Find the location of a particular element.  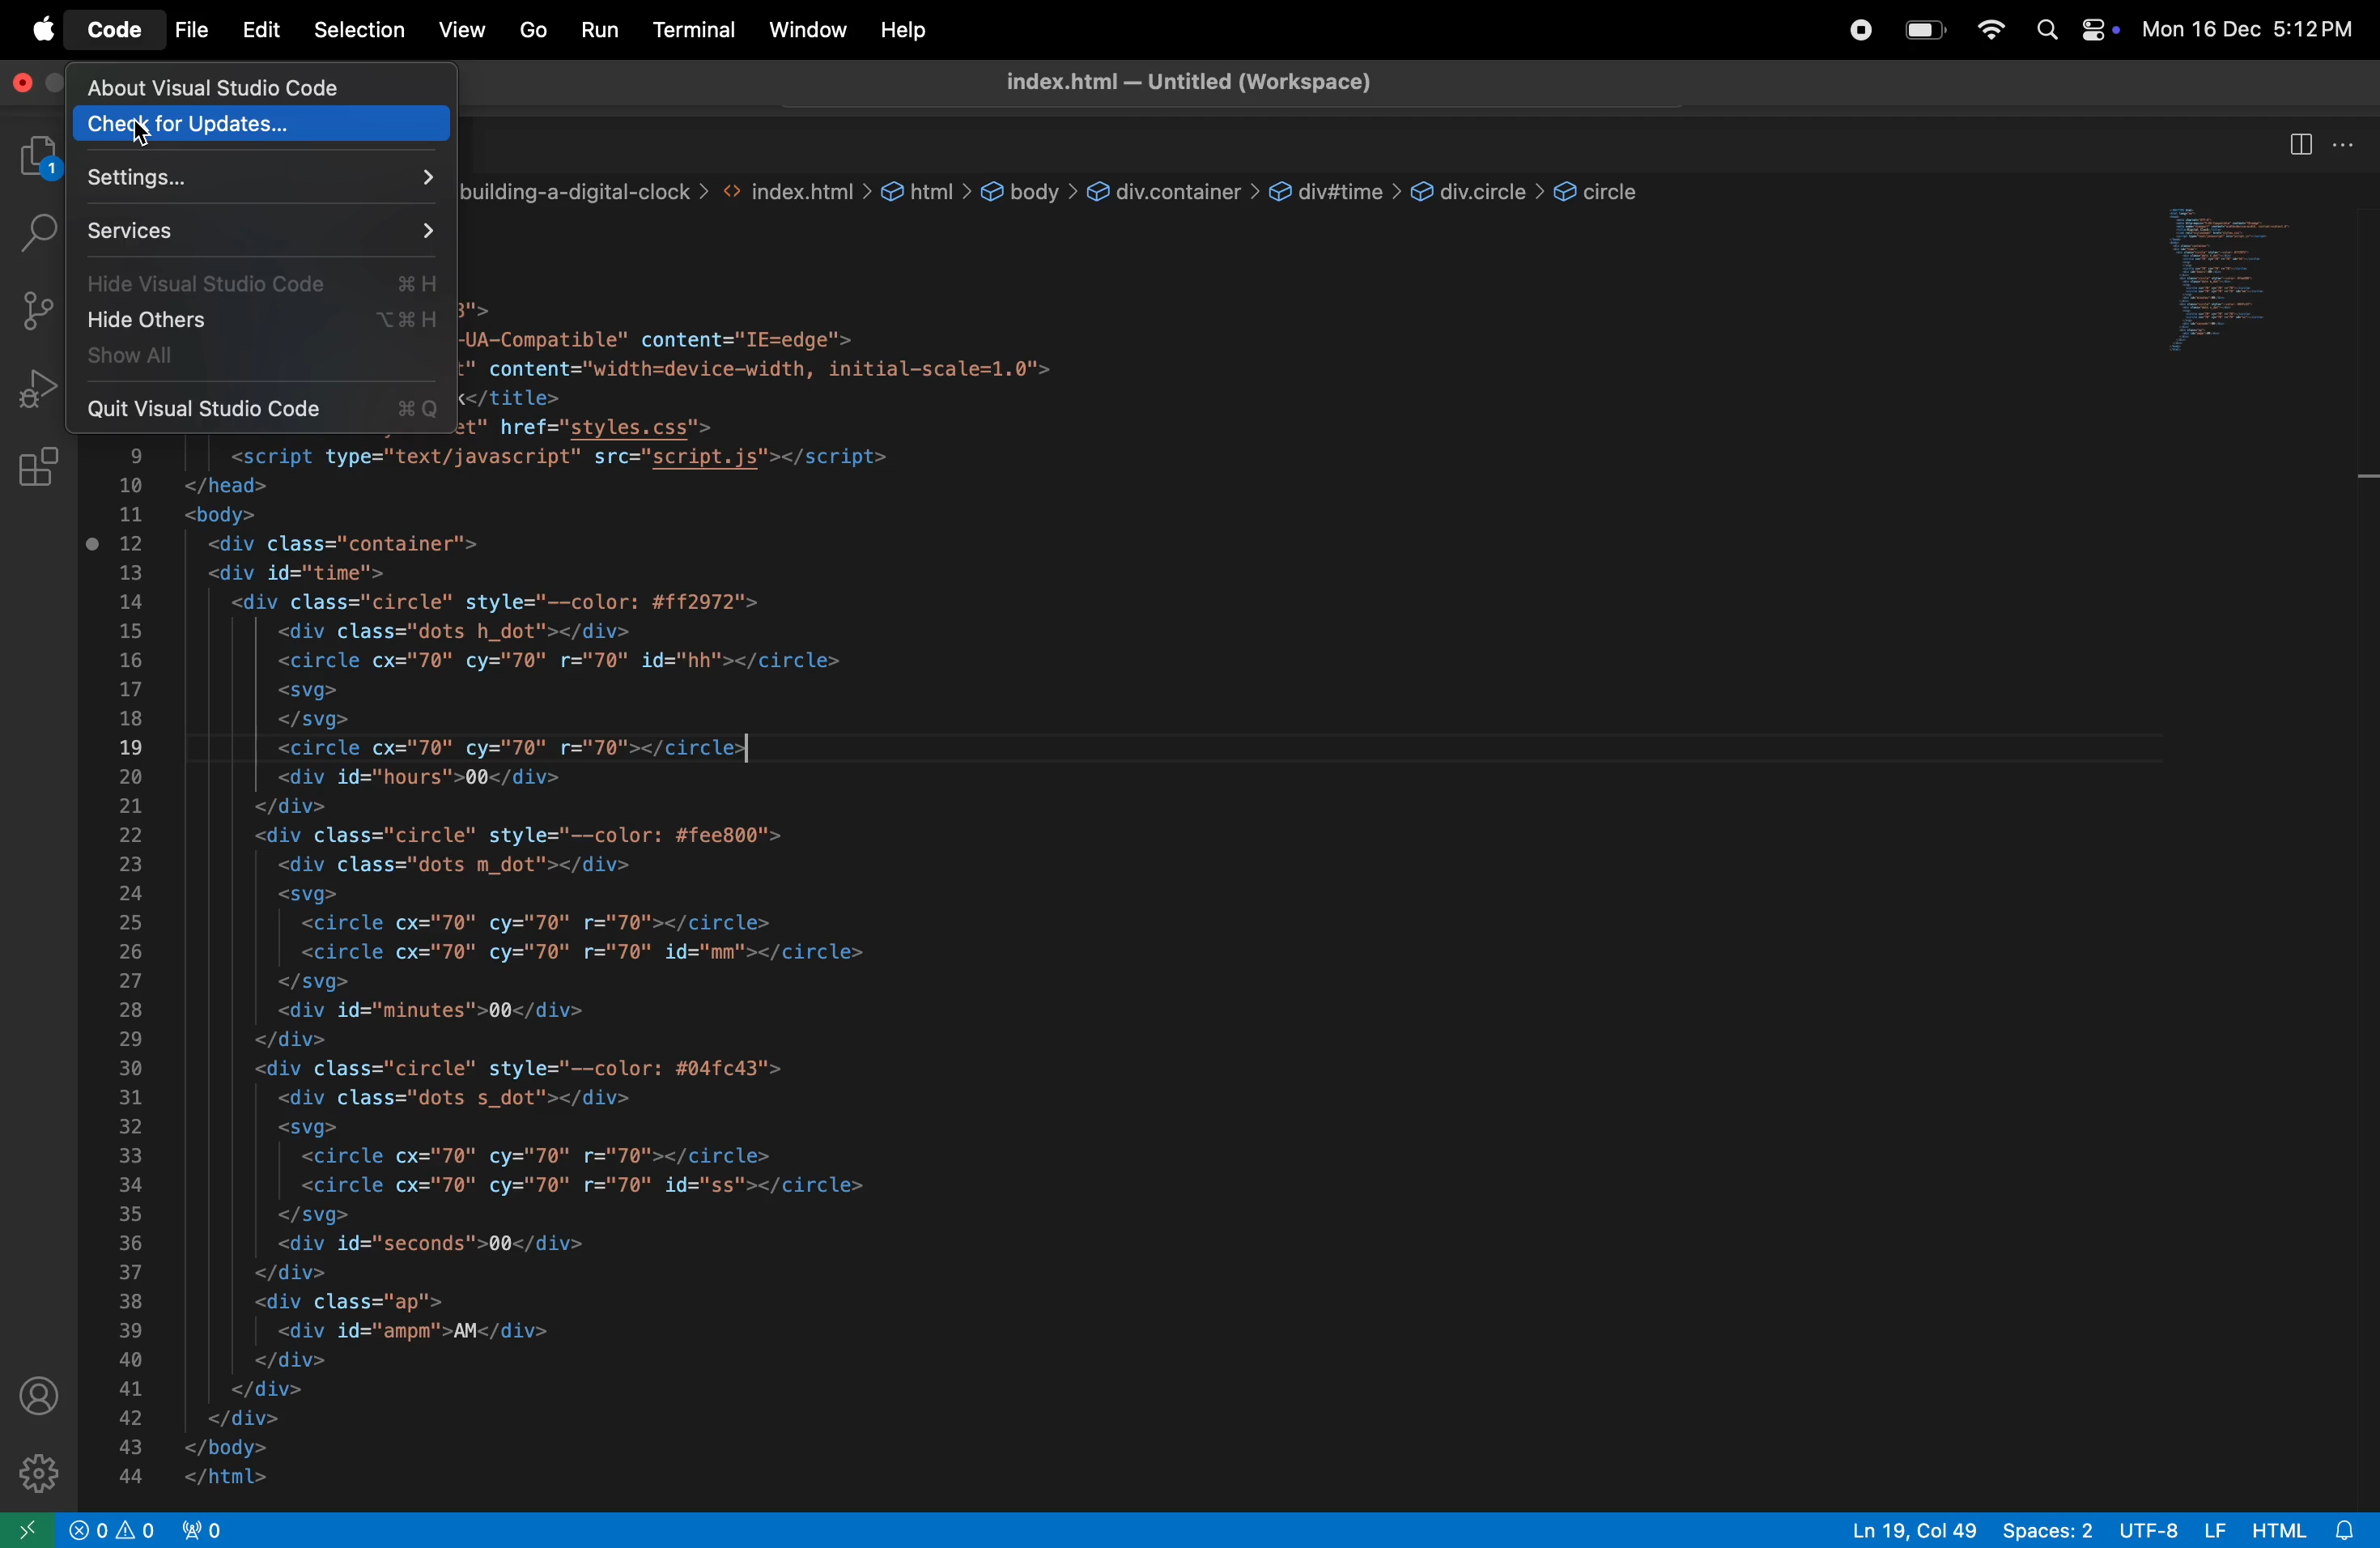

<body> is located at coordinates (224, 515).